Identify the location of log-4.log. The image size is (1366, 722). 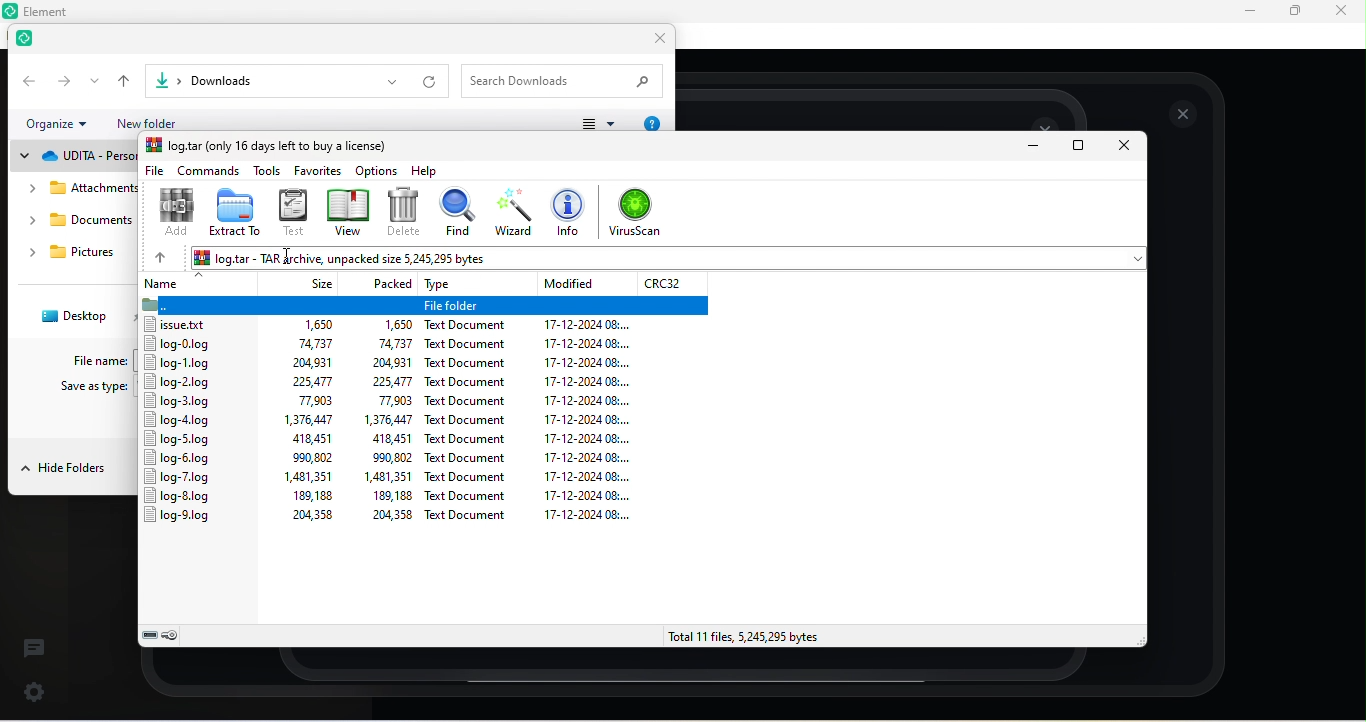
(180, 419).